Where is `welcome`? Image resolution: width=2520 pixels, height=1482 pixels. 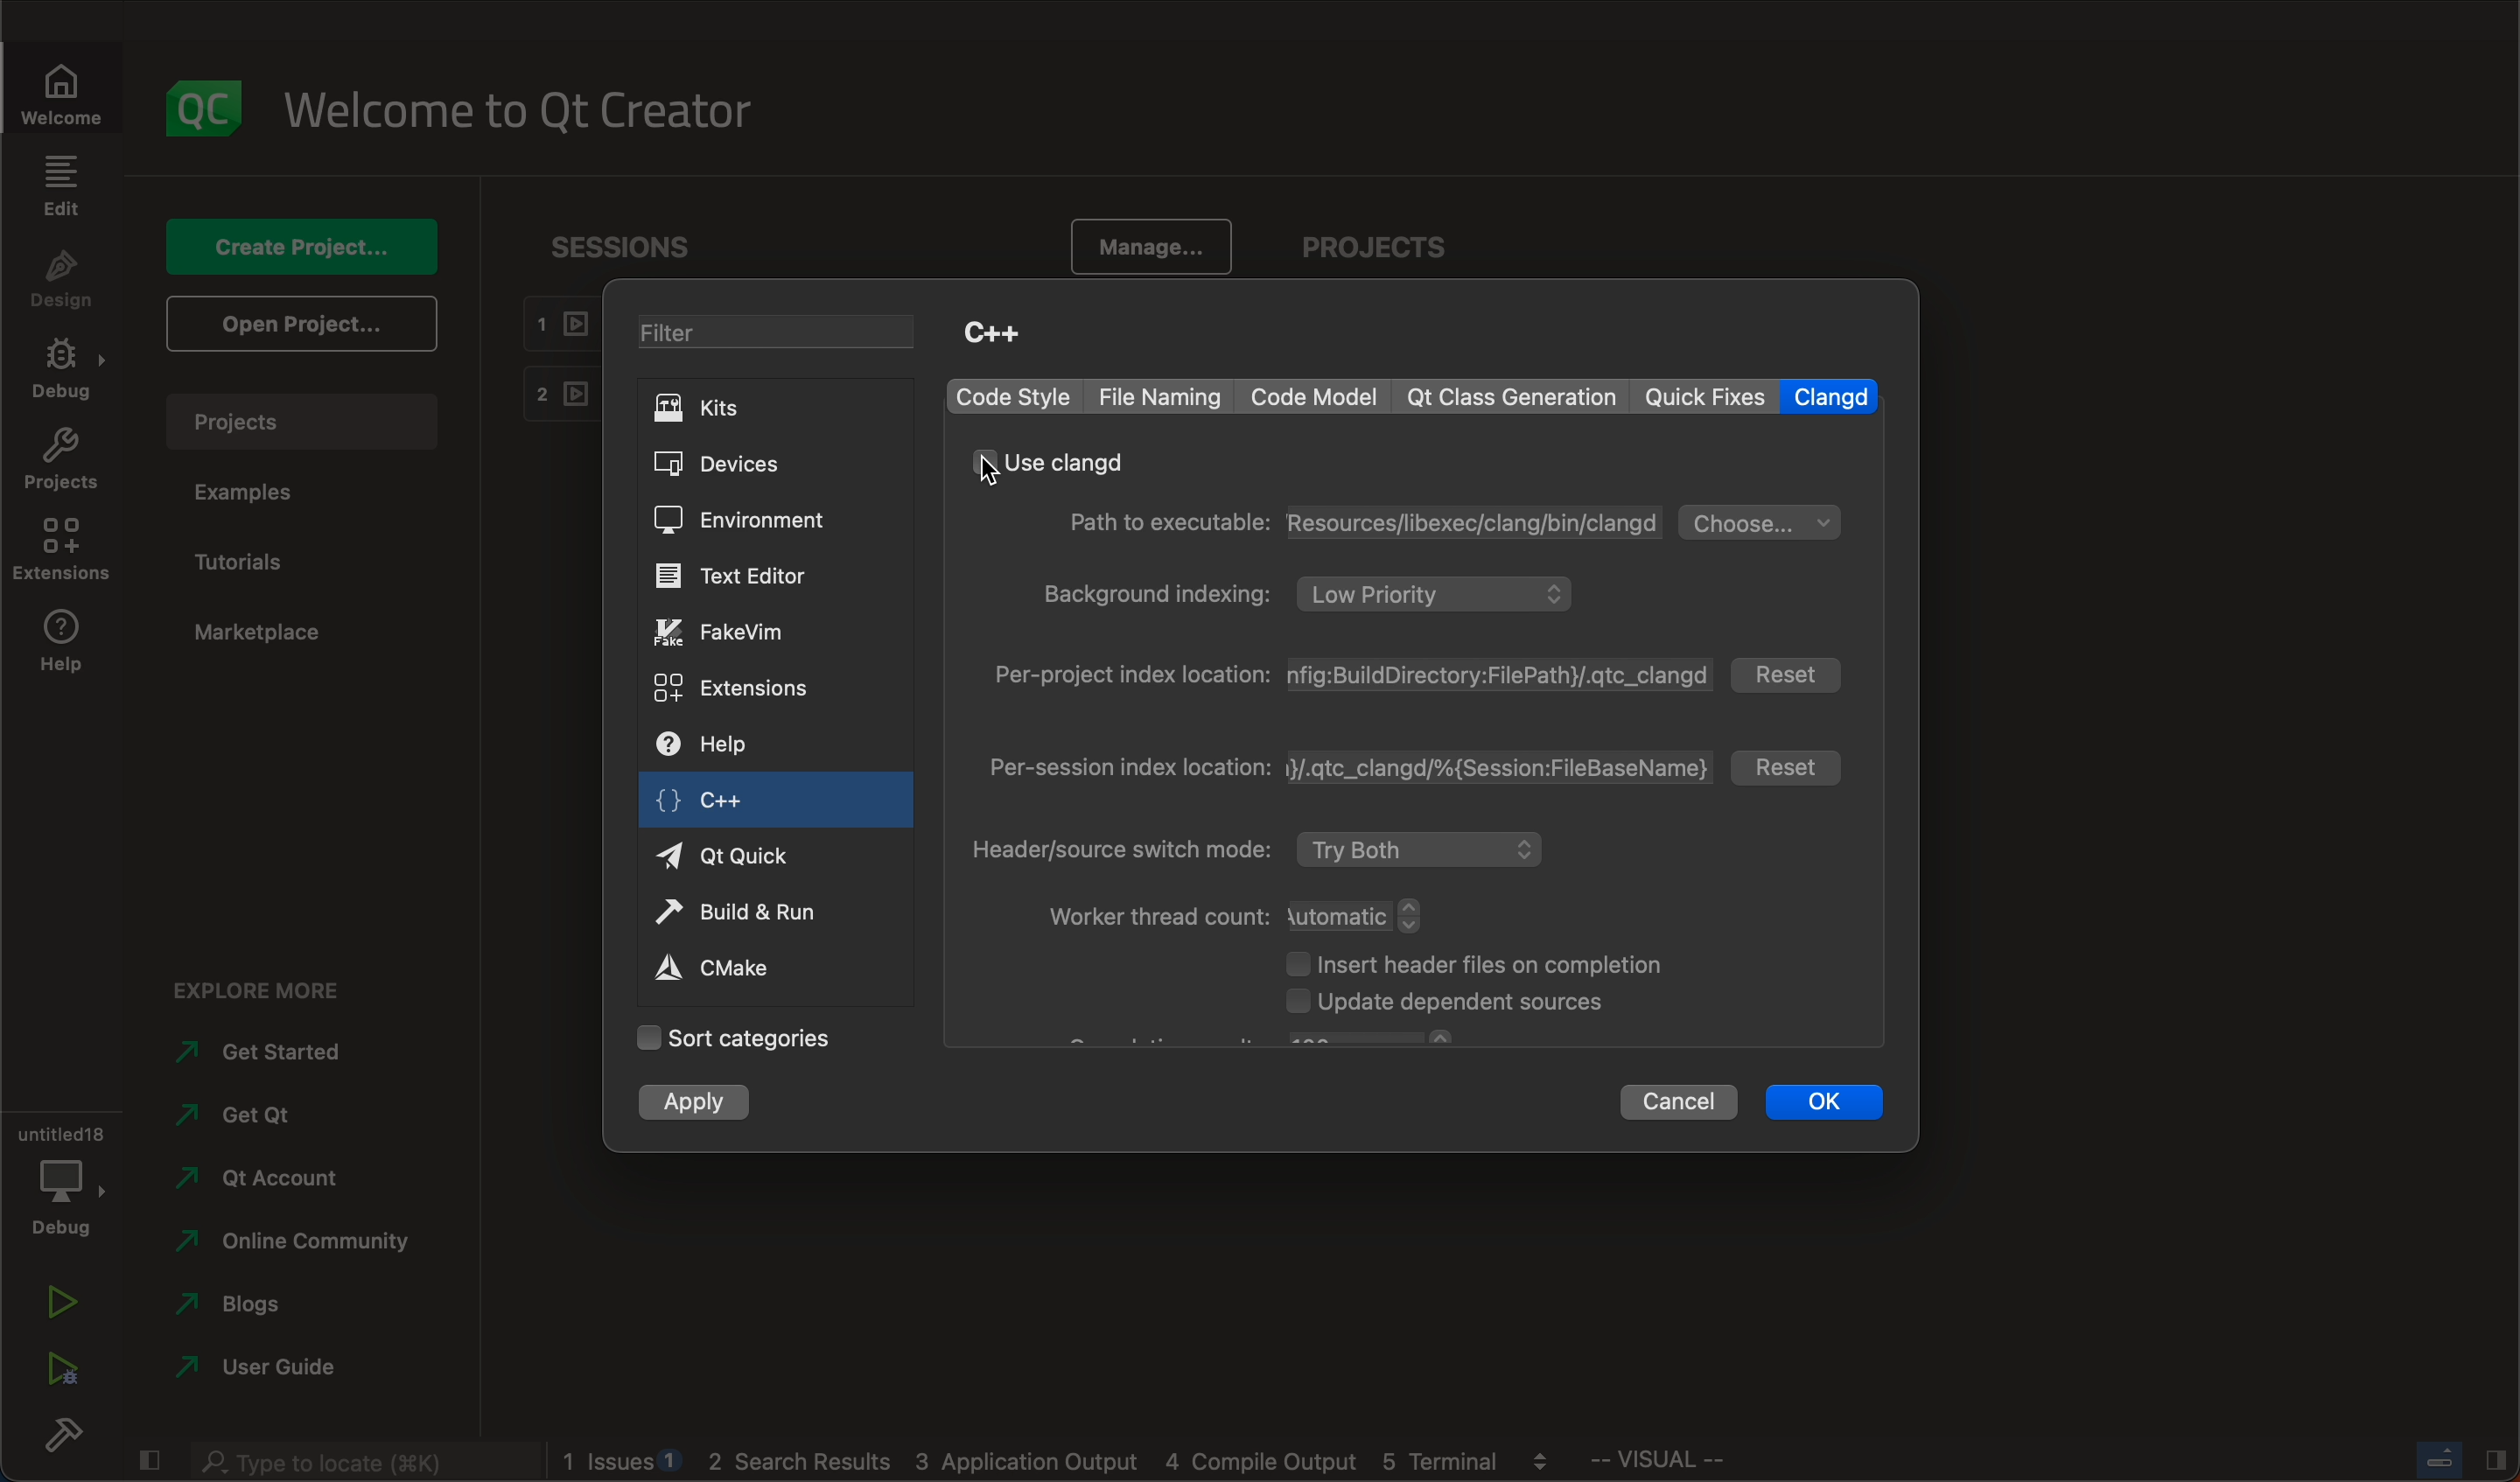
welcome is located at coordinates (54, 96).